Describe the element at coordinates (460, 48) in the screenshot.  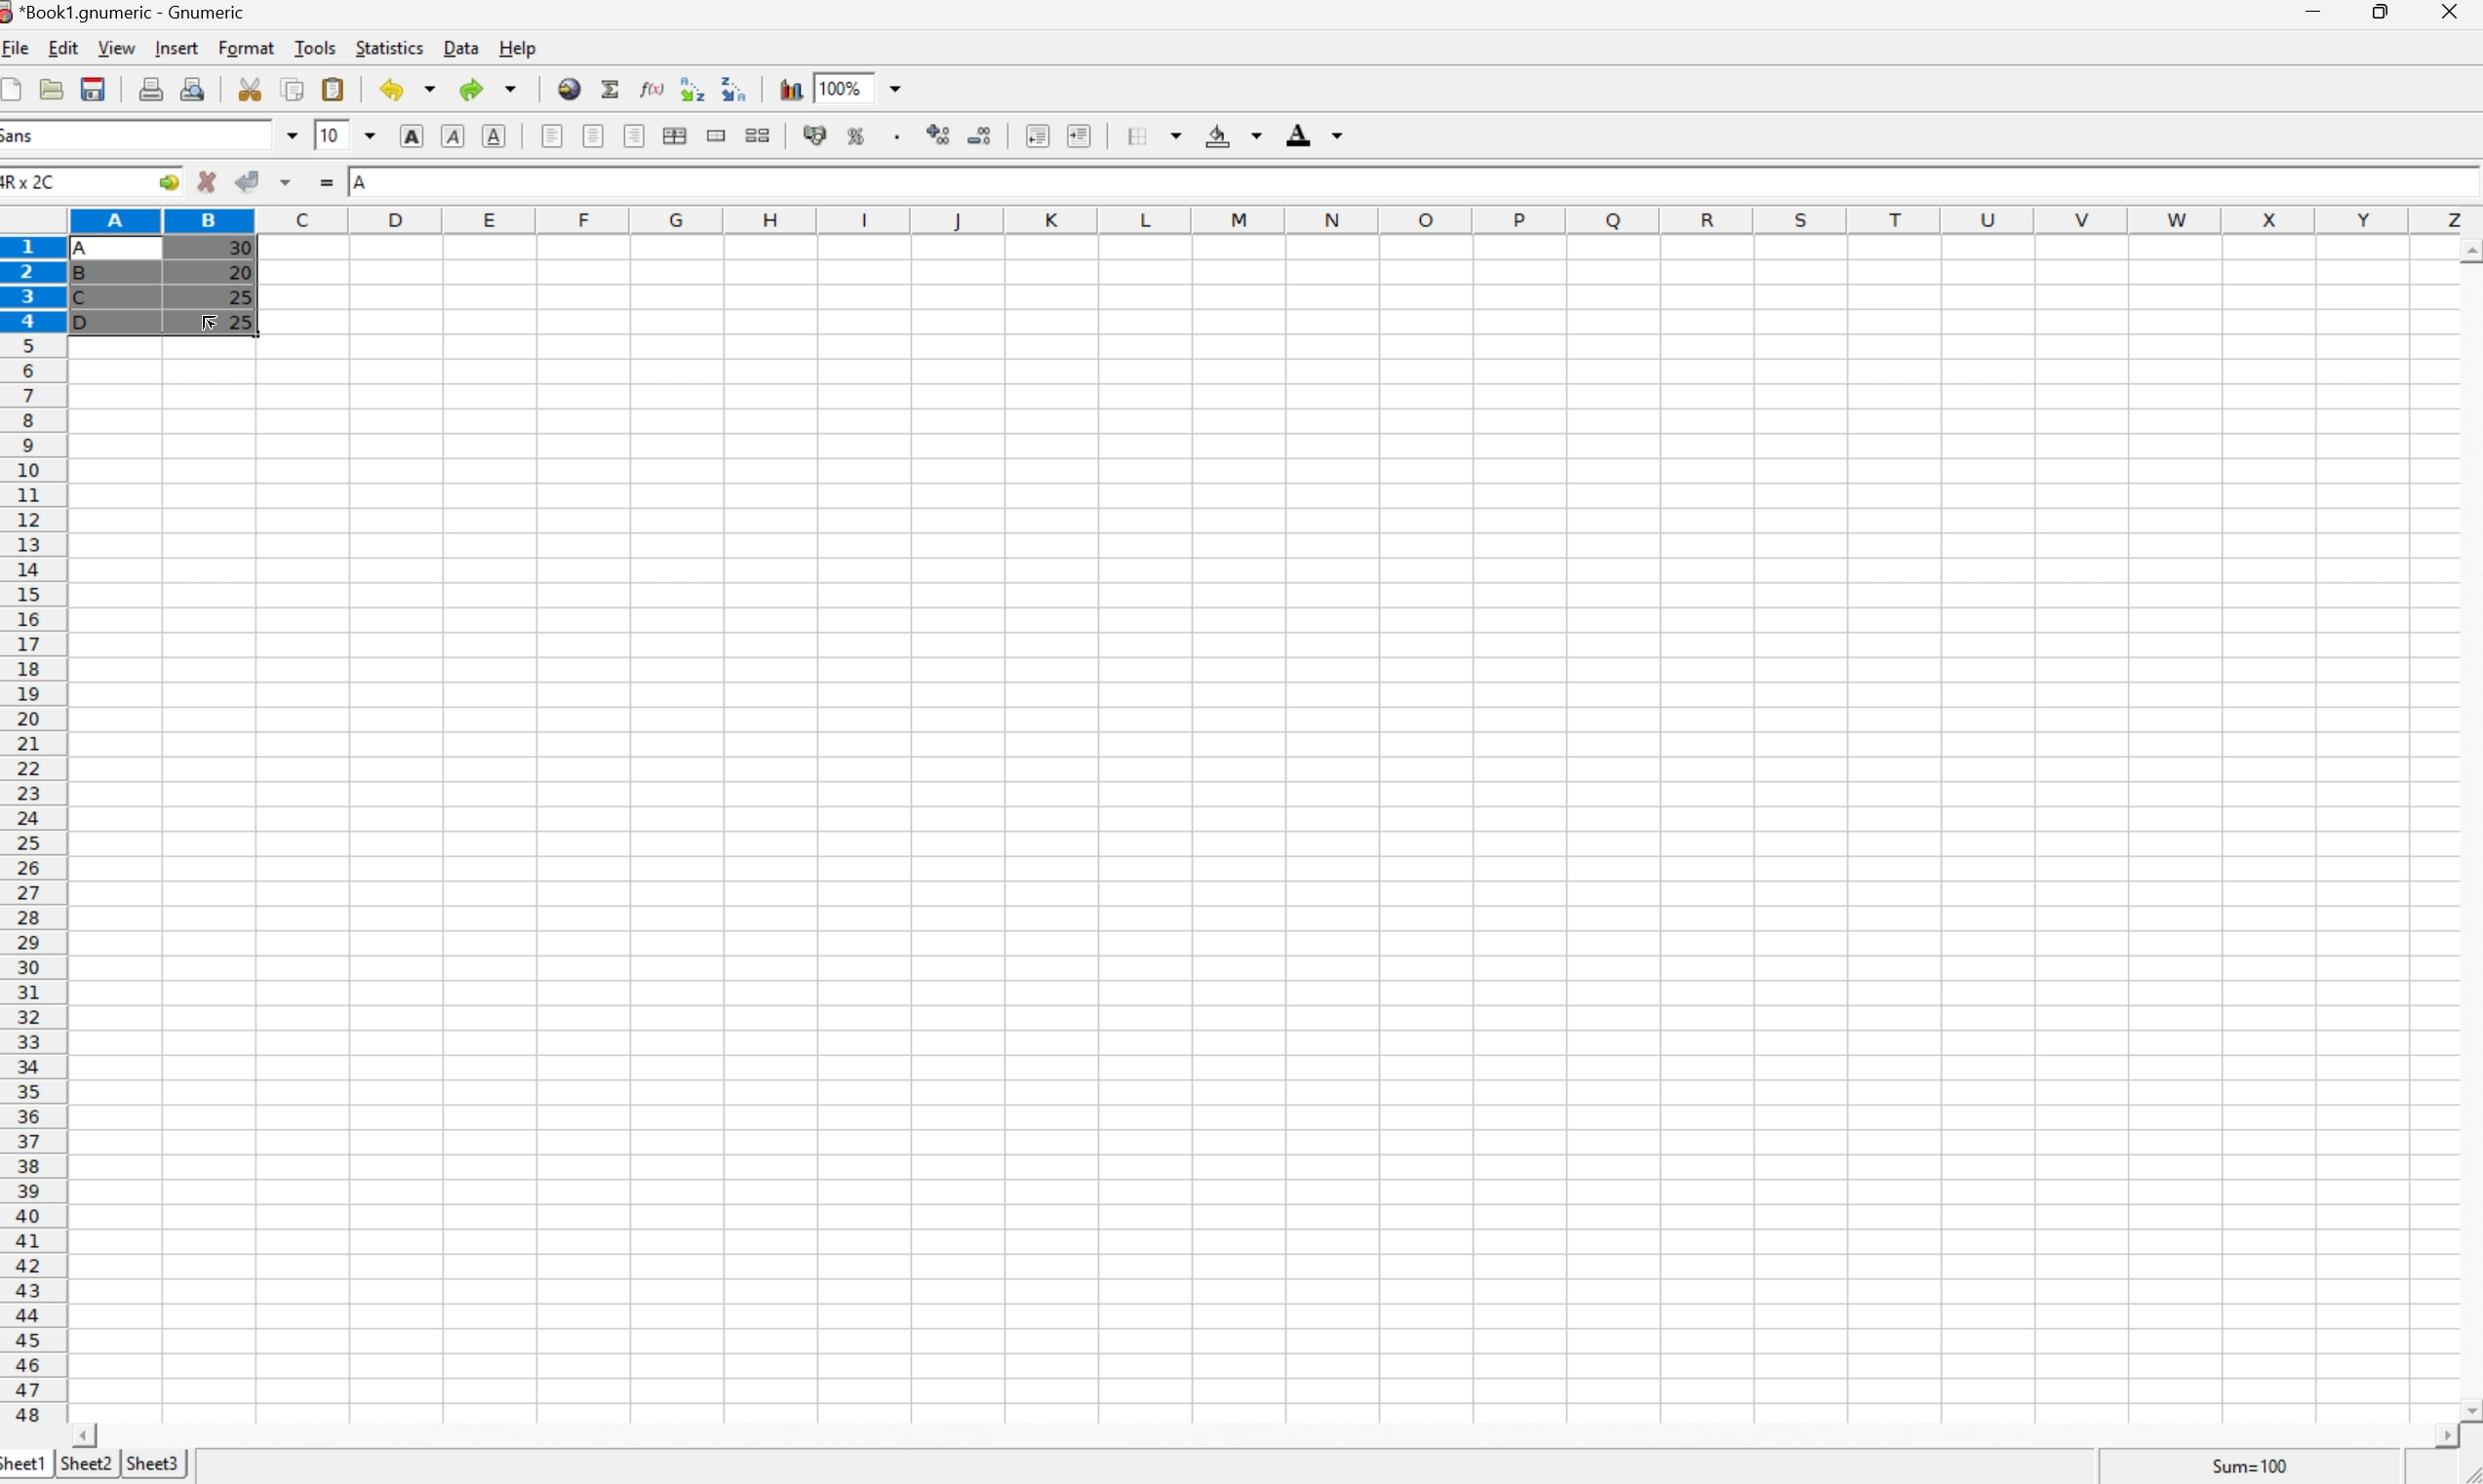
I see `Data` at that location.